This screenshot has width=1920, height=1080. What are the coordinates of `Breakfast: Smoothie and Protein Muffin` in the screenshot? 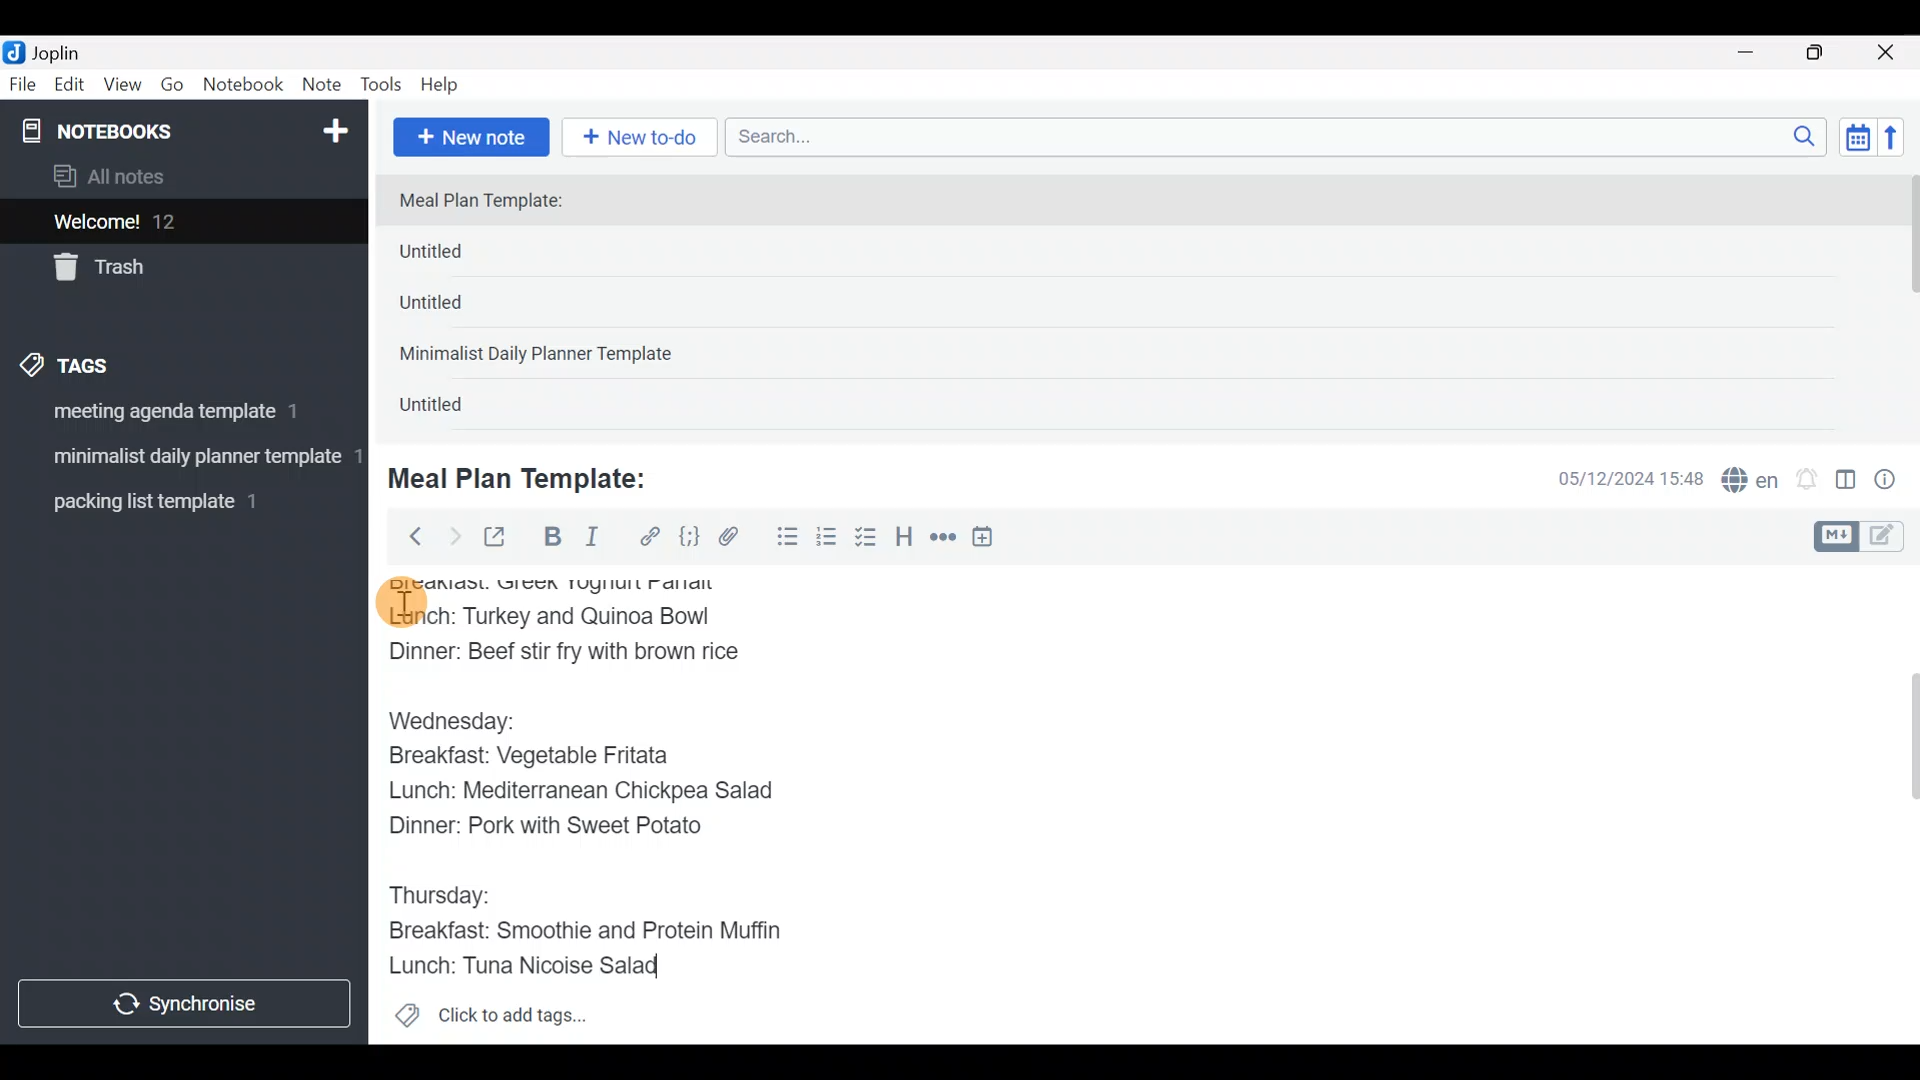 It's located at (587, 932).